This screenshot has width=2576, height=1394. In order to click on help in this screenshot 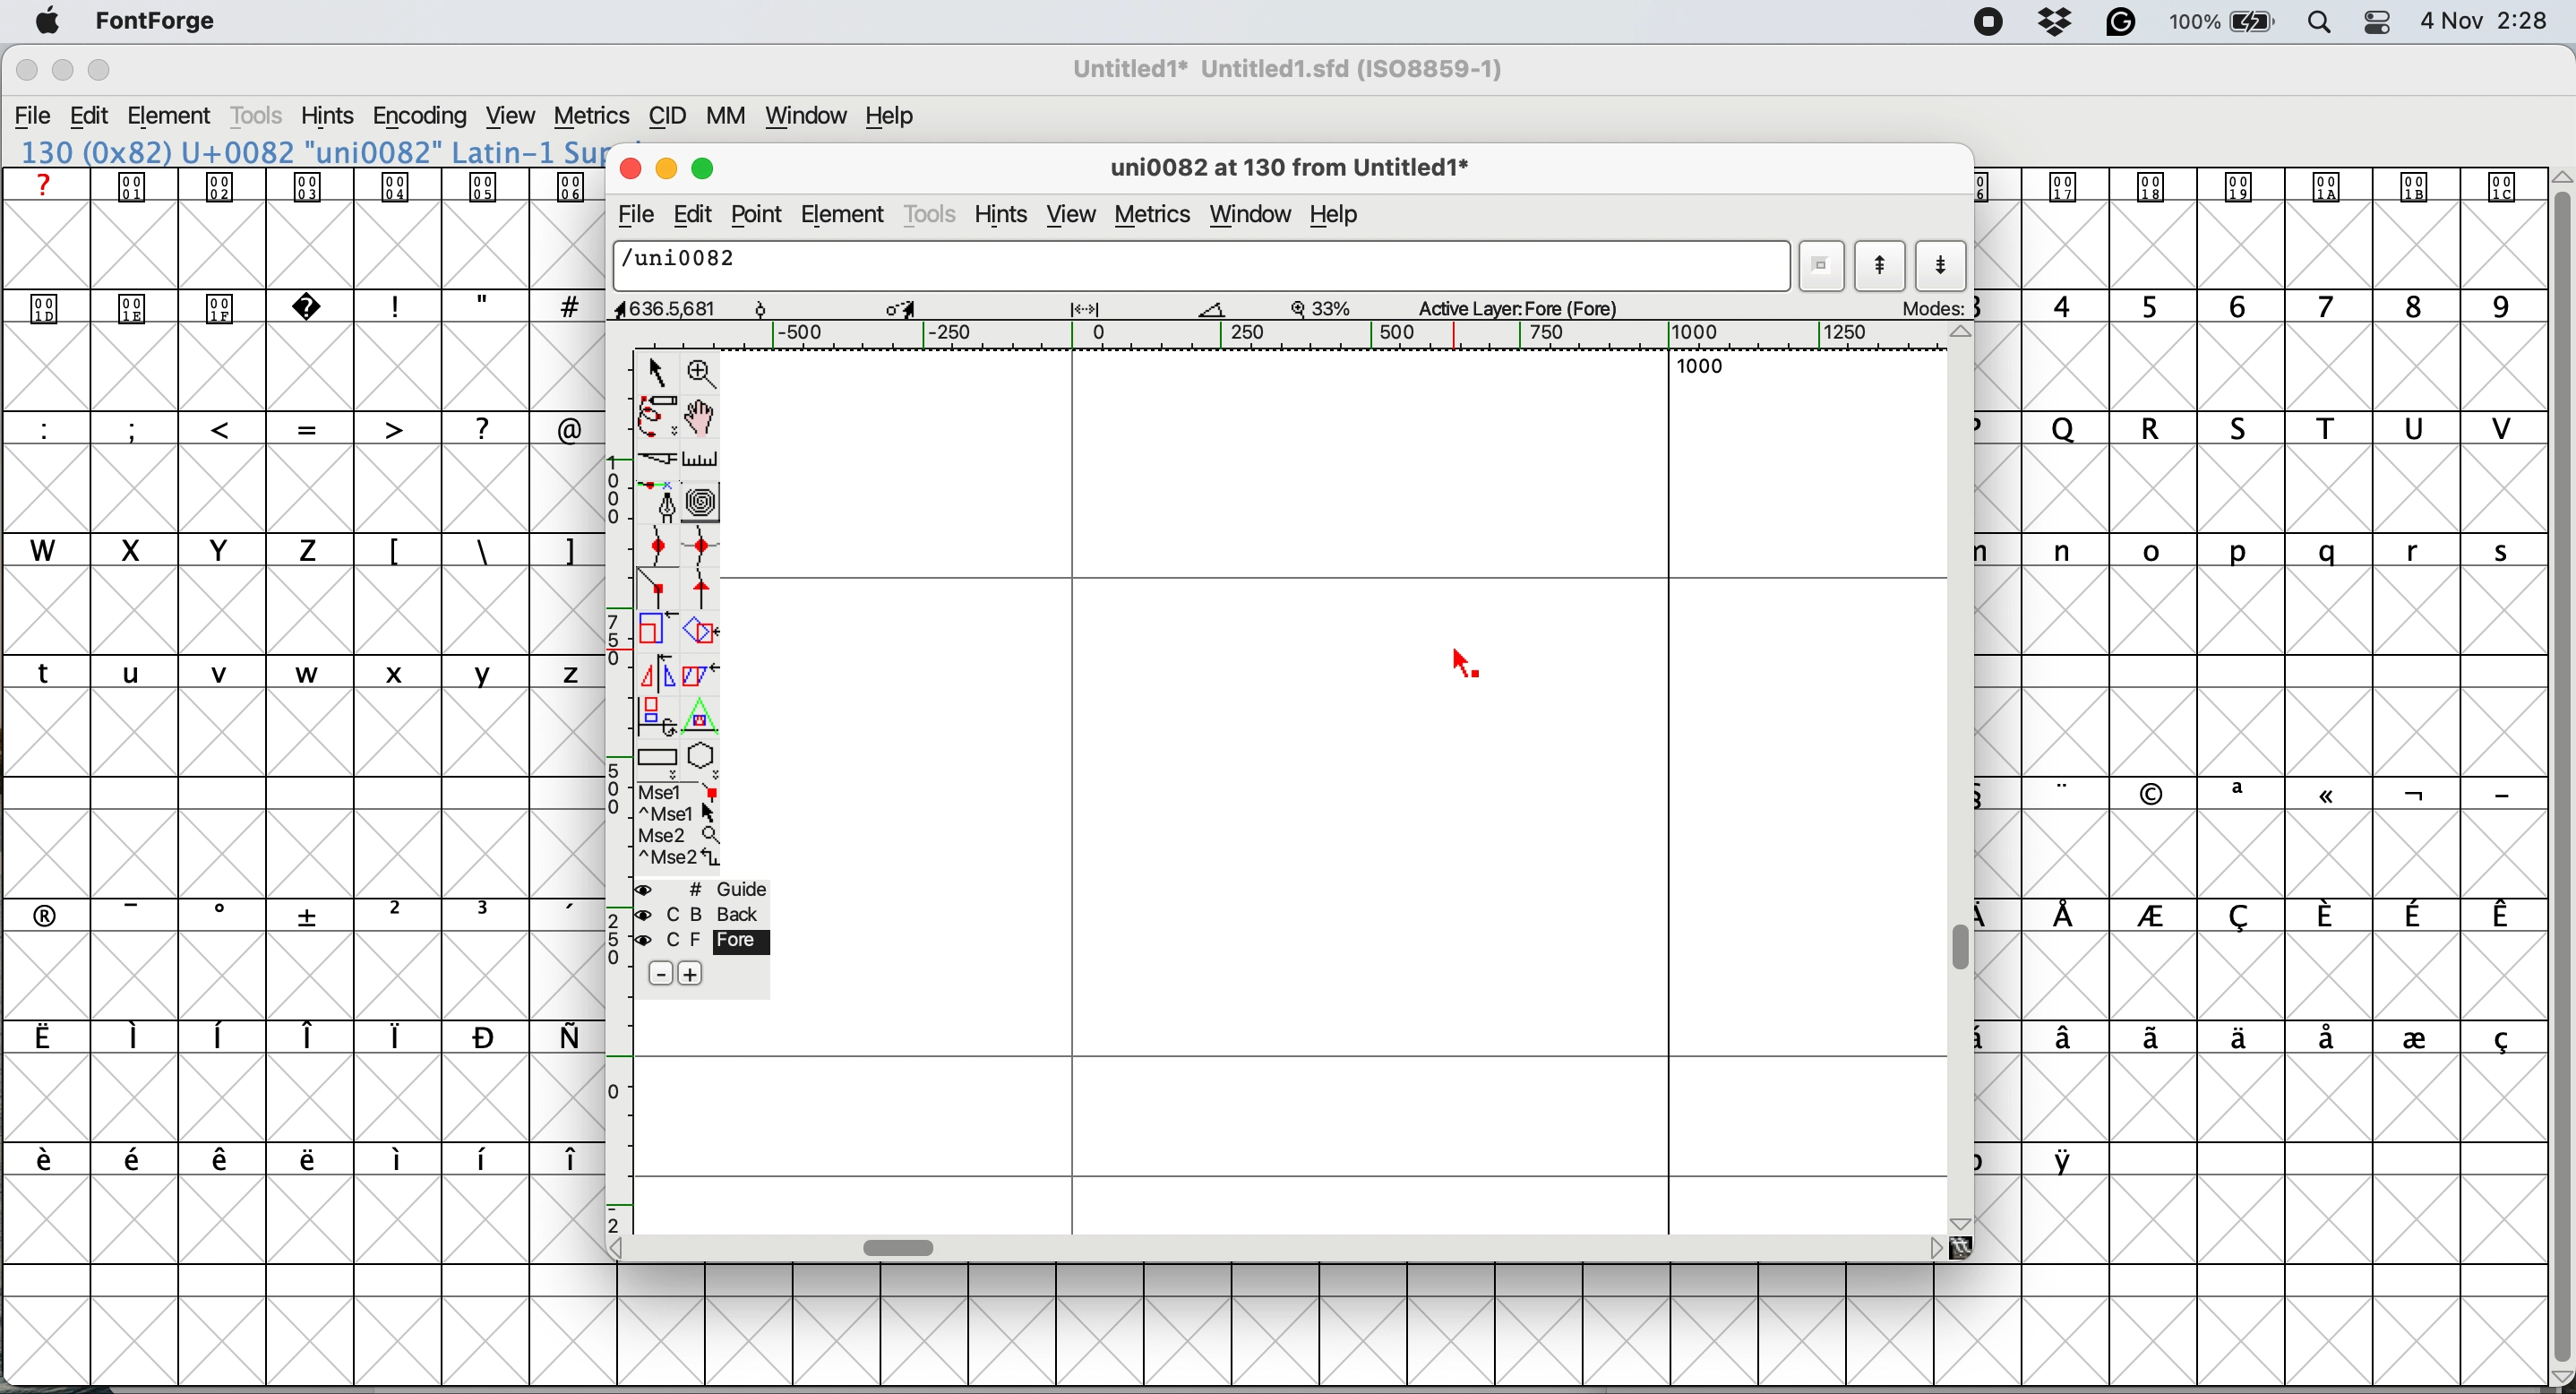, I will do `click(895, 116)`.